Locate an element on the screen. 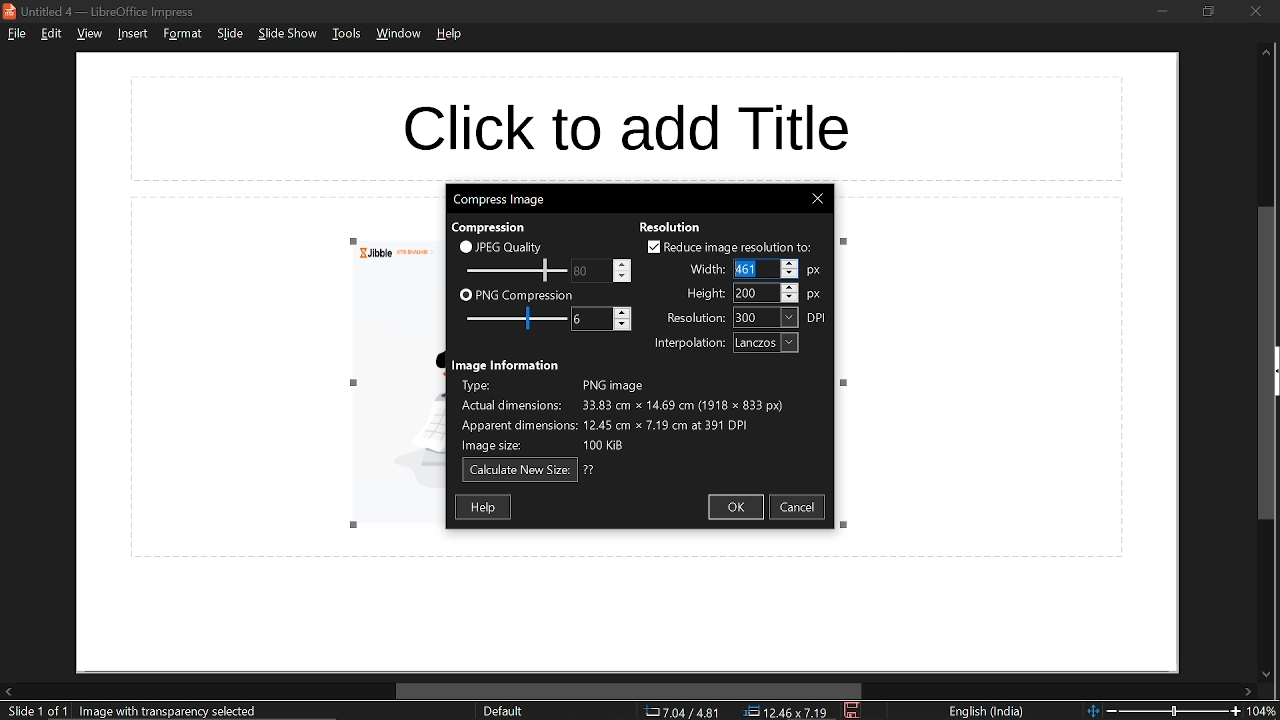  space for title is located at coordinates (646, 122).